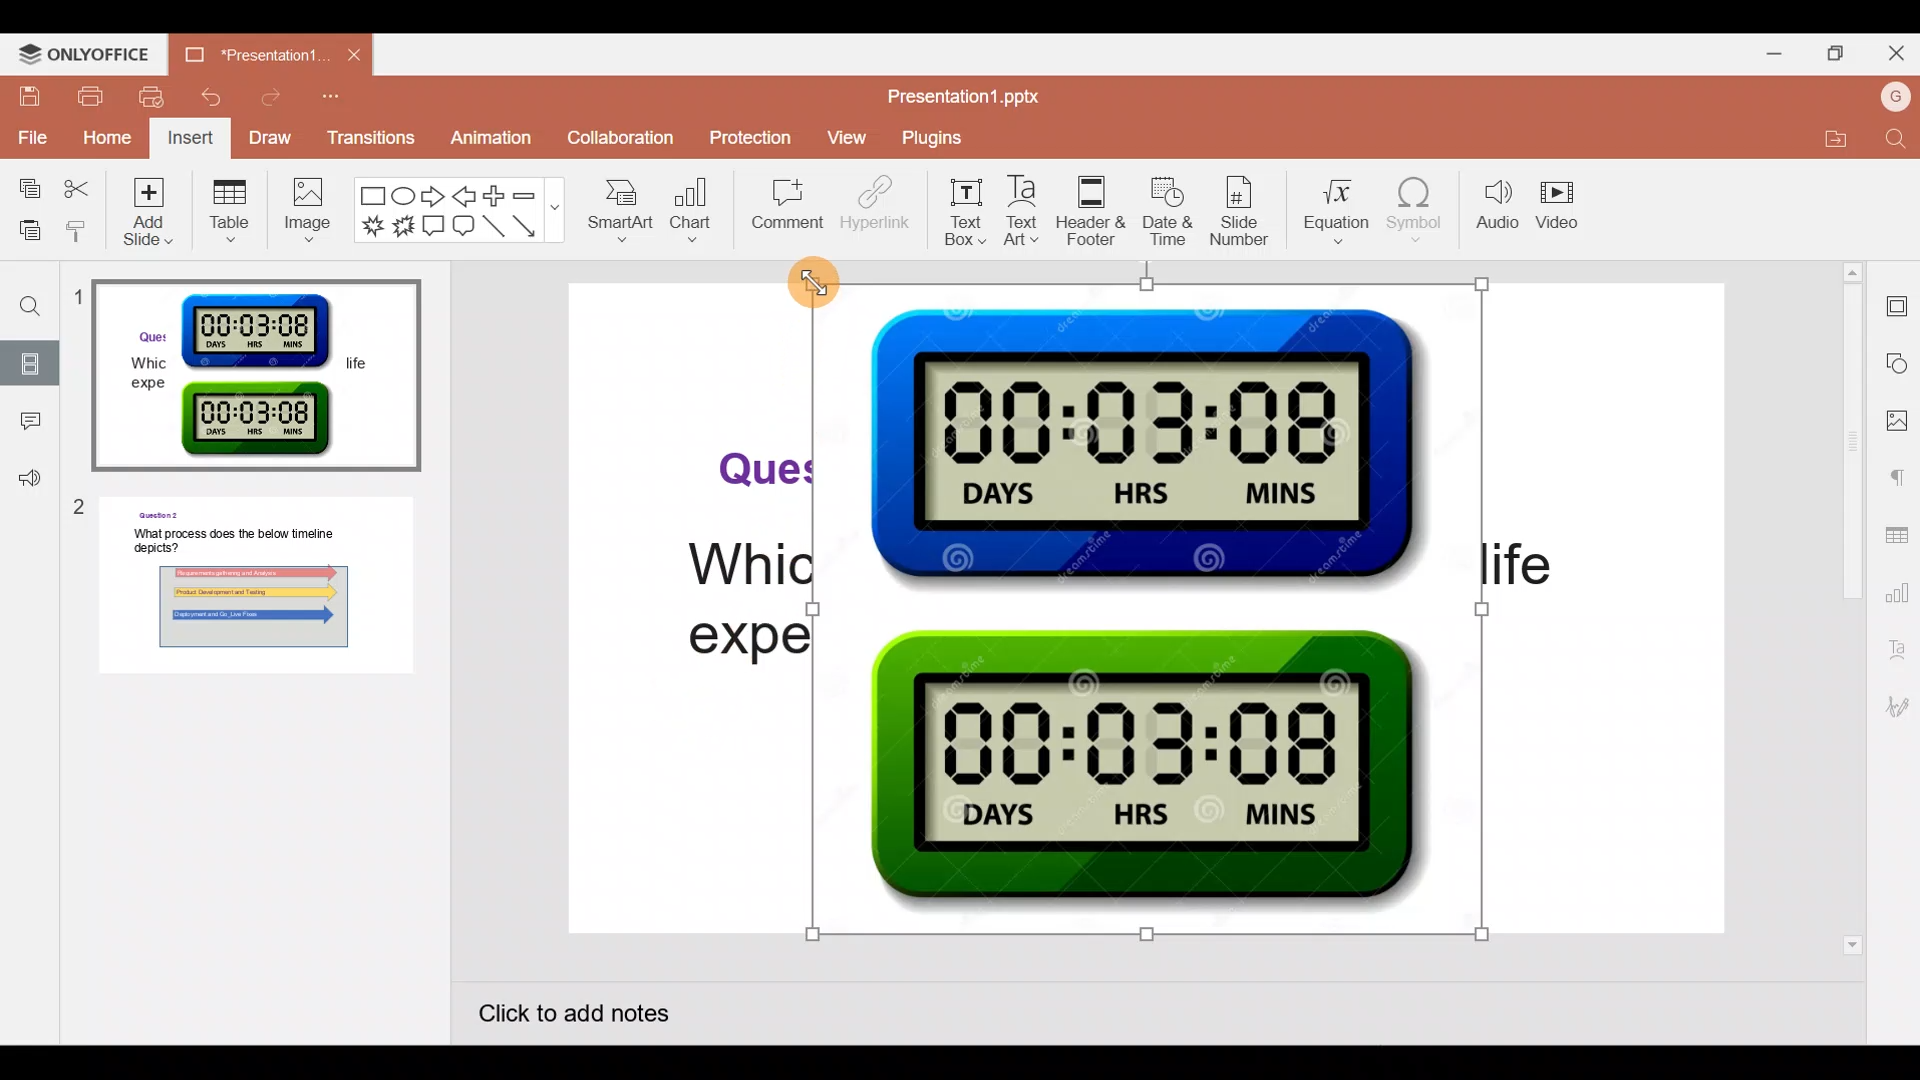 The height and width of the screenshot is (1080, 1920). I want to click on Copy, so click(25, 189).